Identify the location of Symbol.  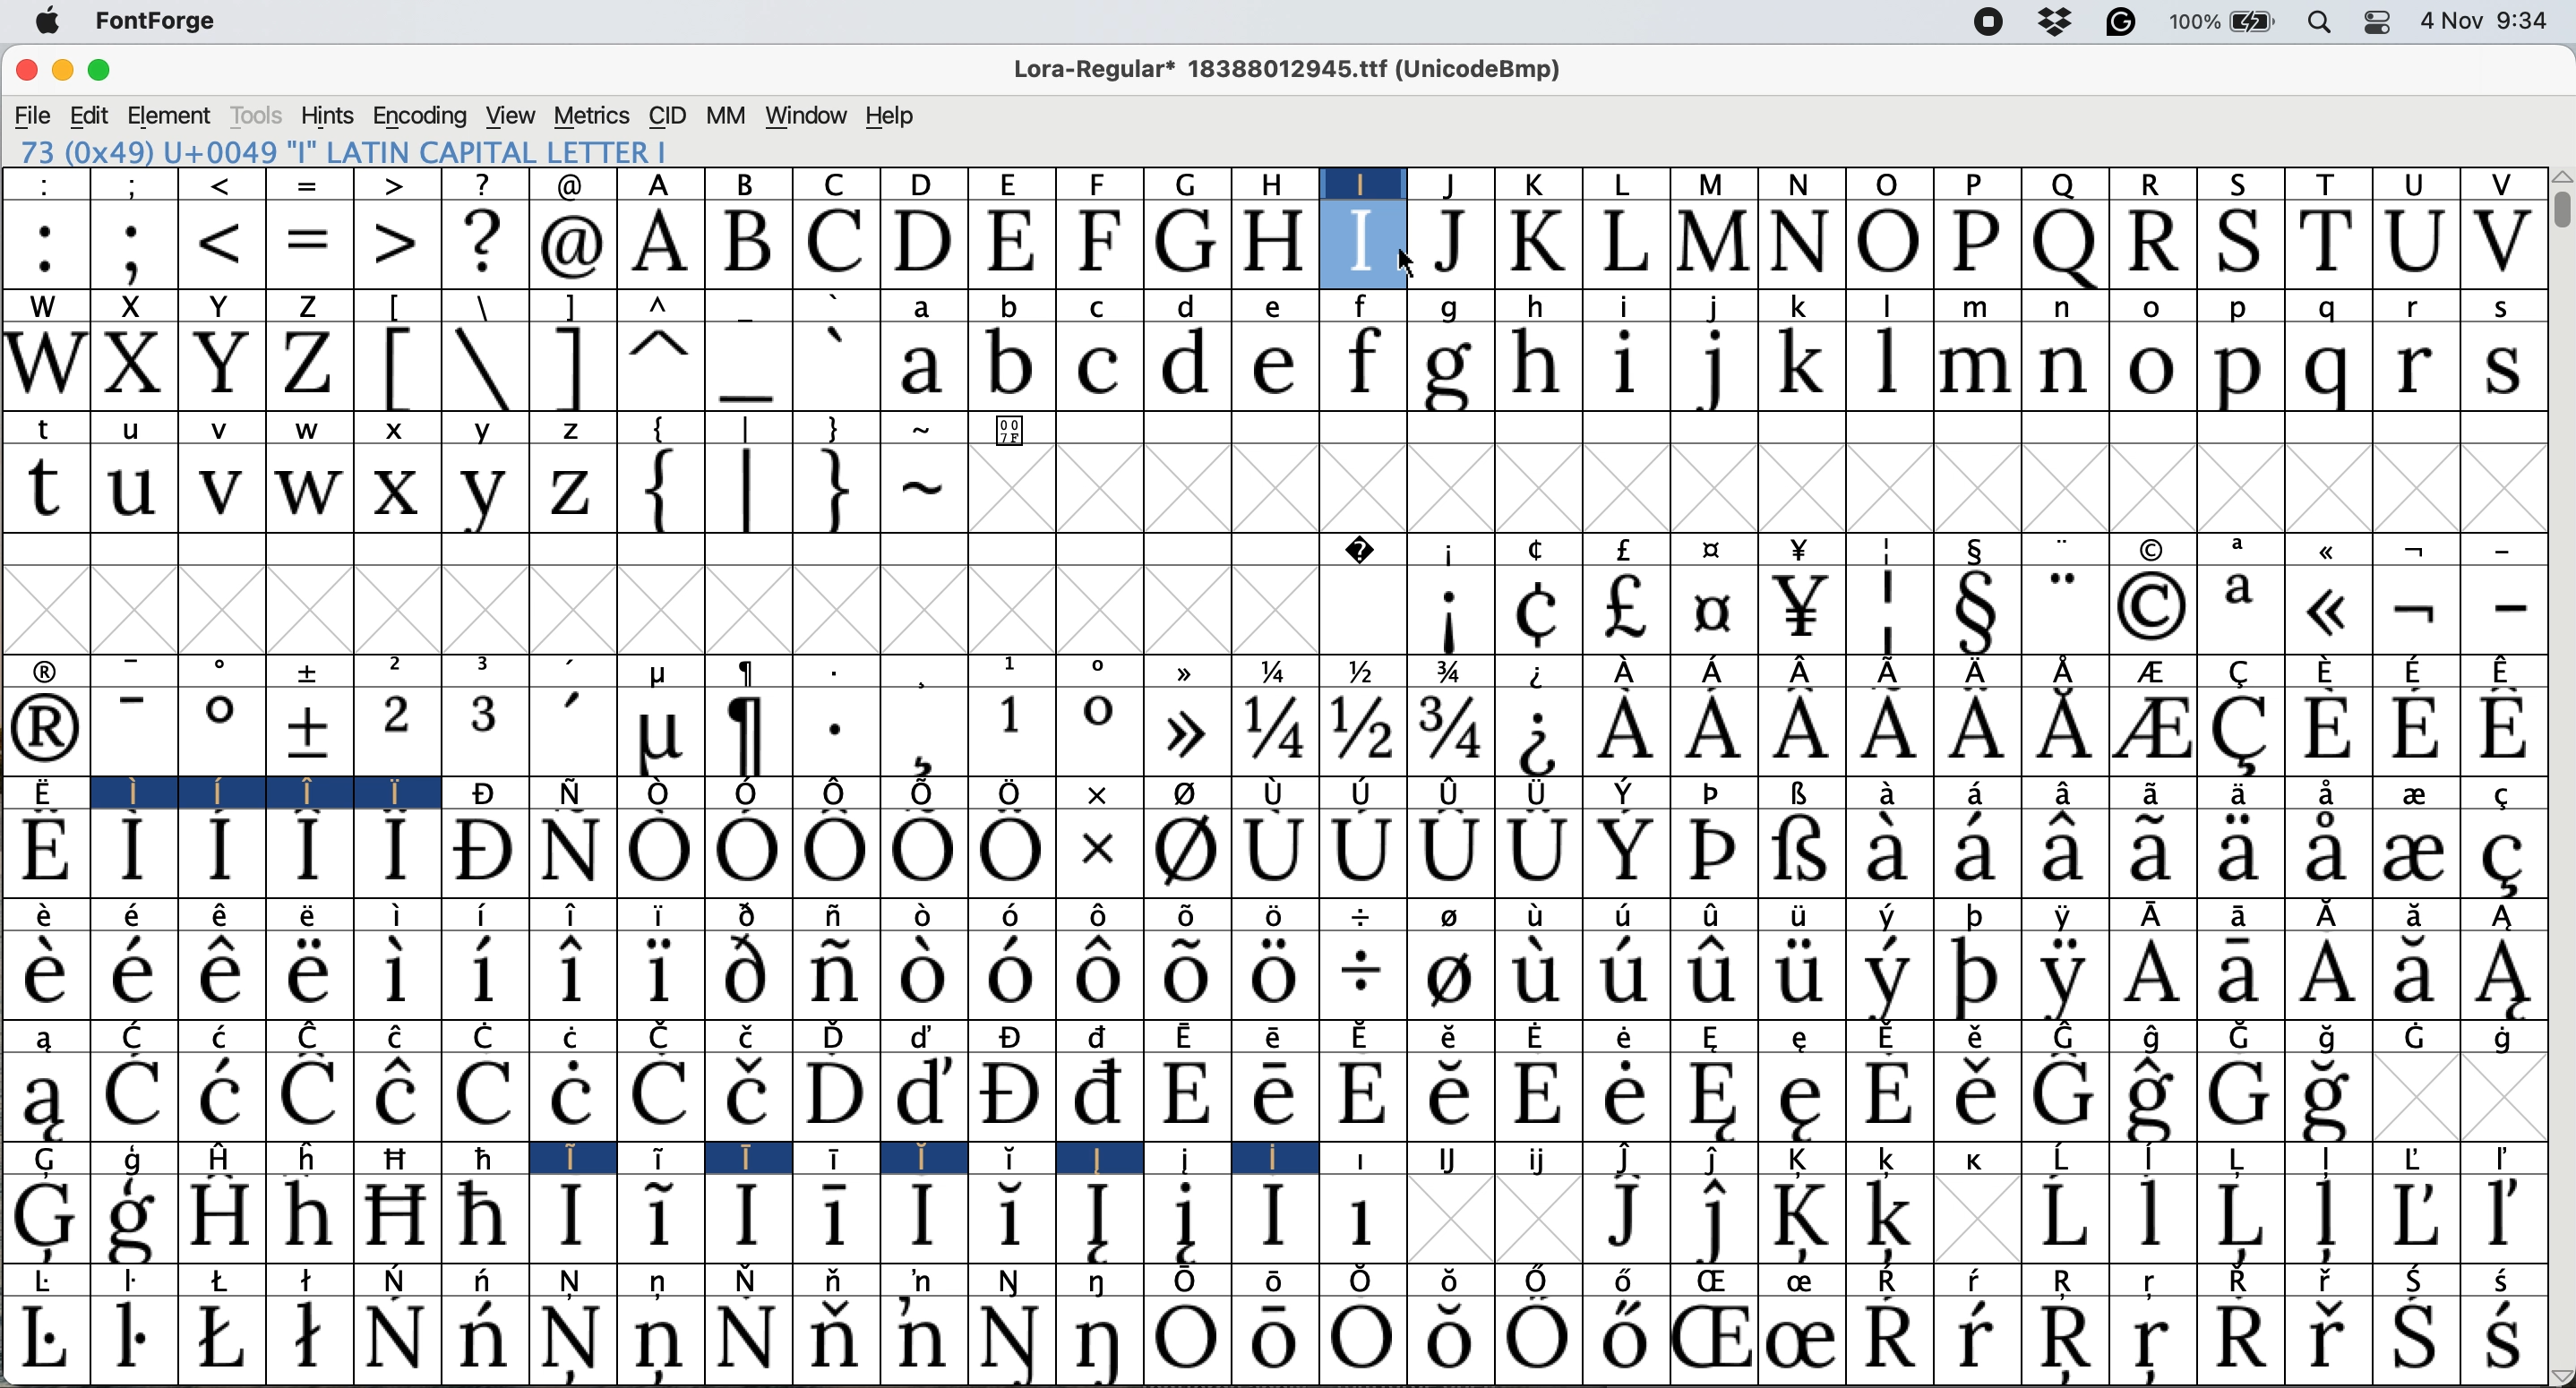
(1535, 852).